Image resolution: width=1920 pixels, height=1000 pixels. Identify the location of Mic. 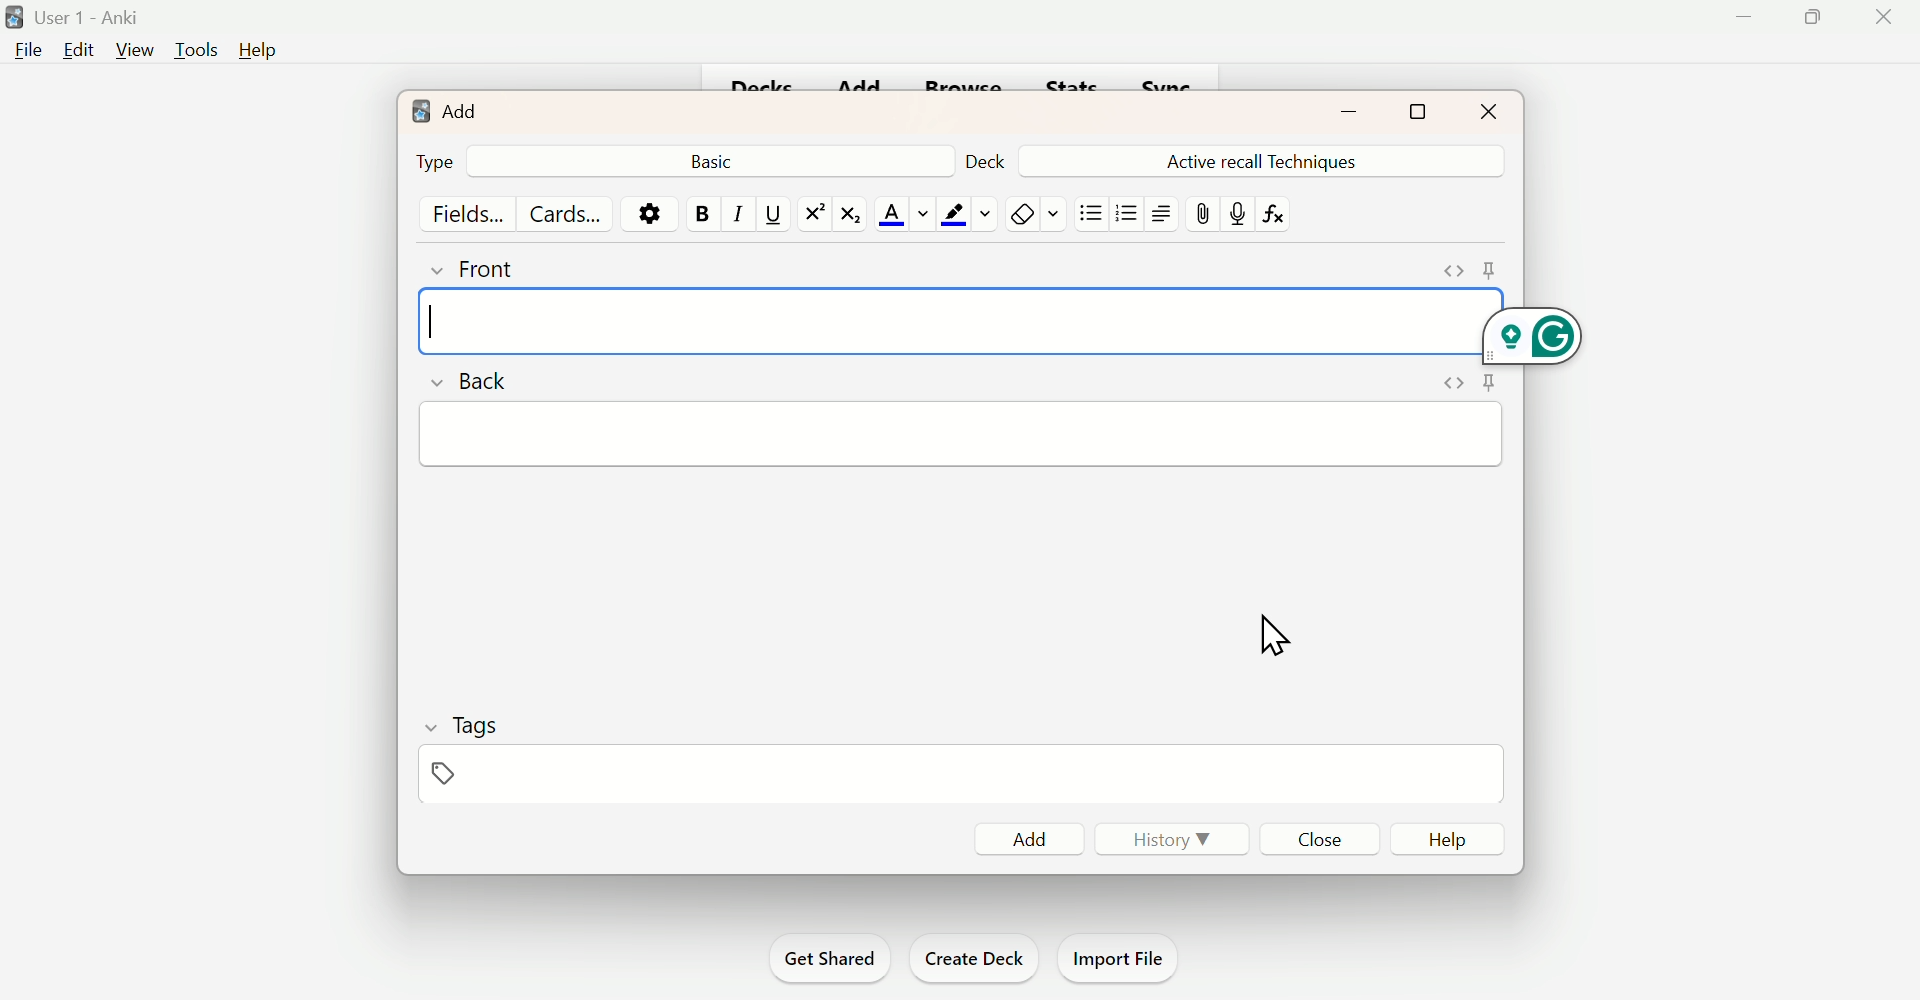
(1239, 212).